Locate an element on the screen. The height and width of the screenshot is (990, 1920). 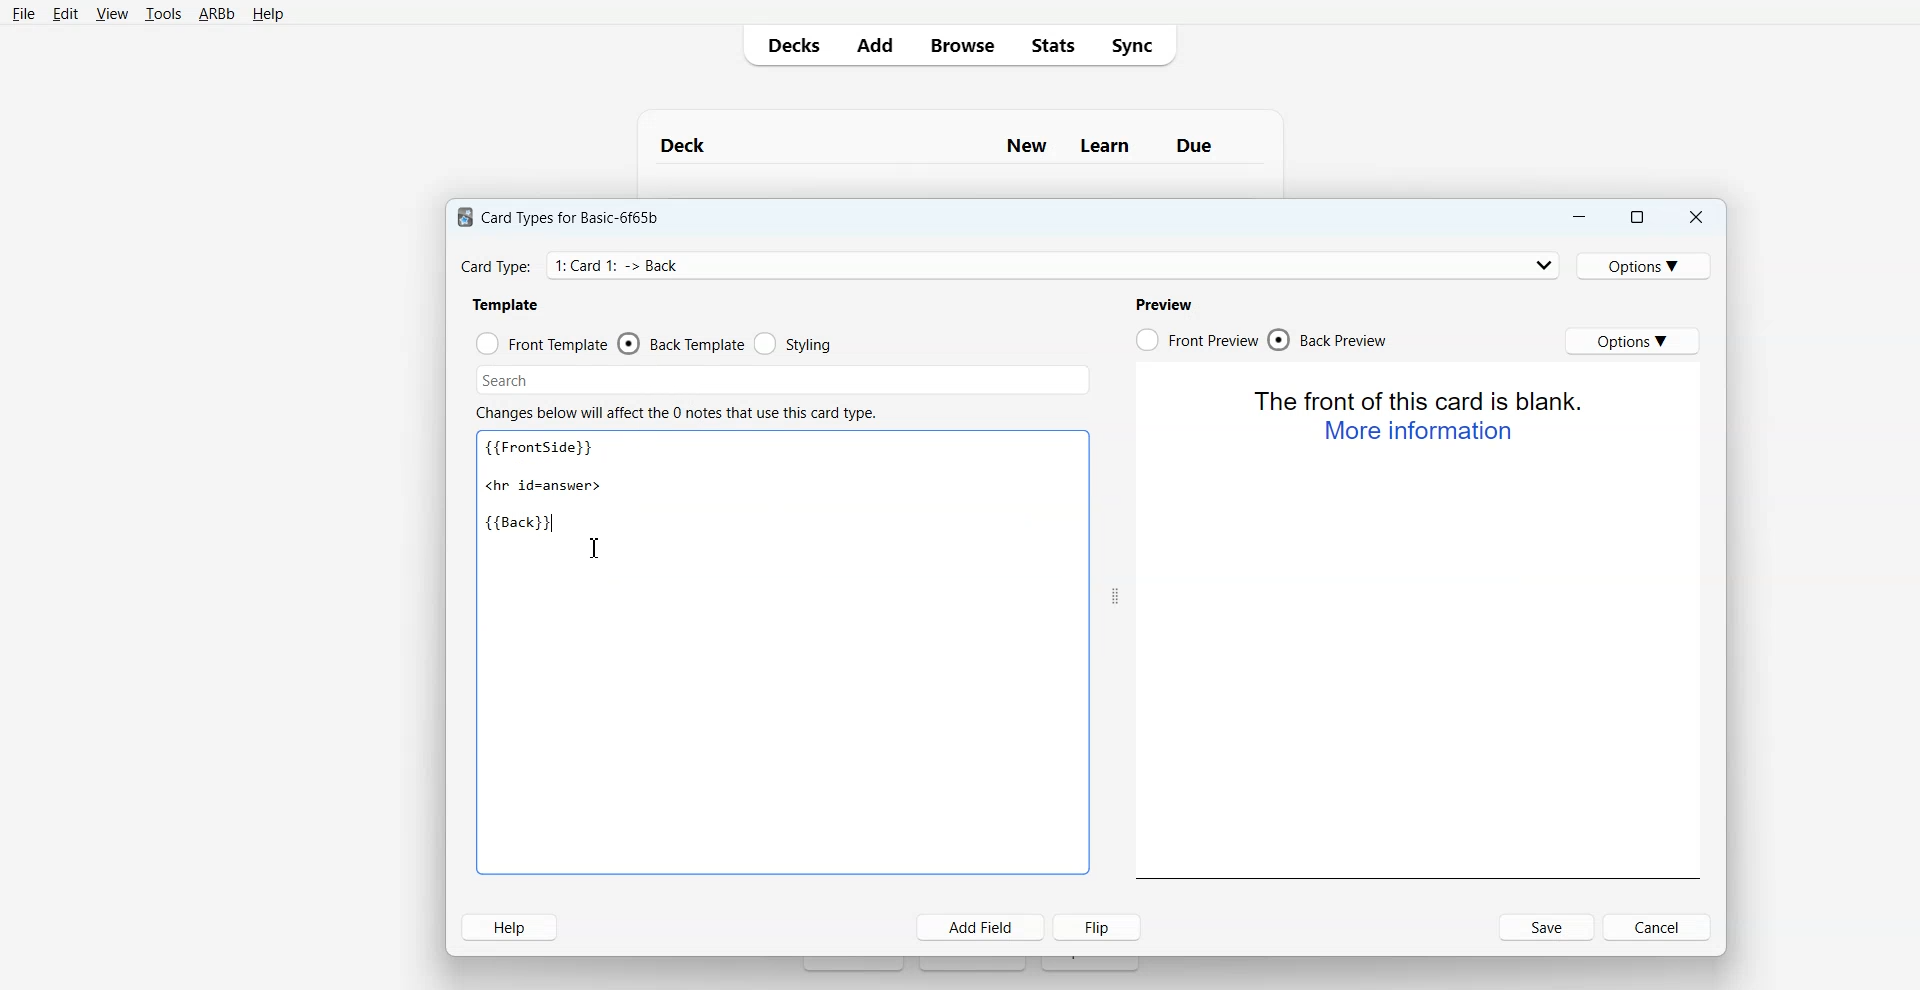
Text 2 is located at coordinates (1421, 415).